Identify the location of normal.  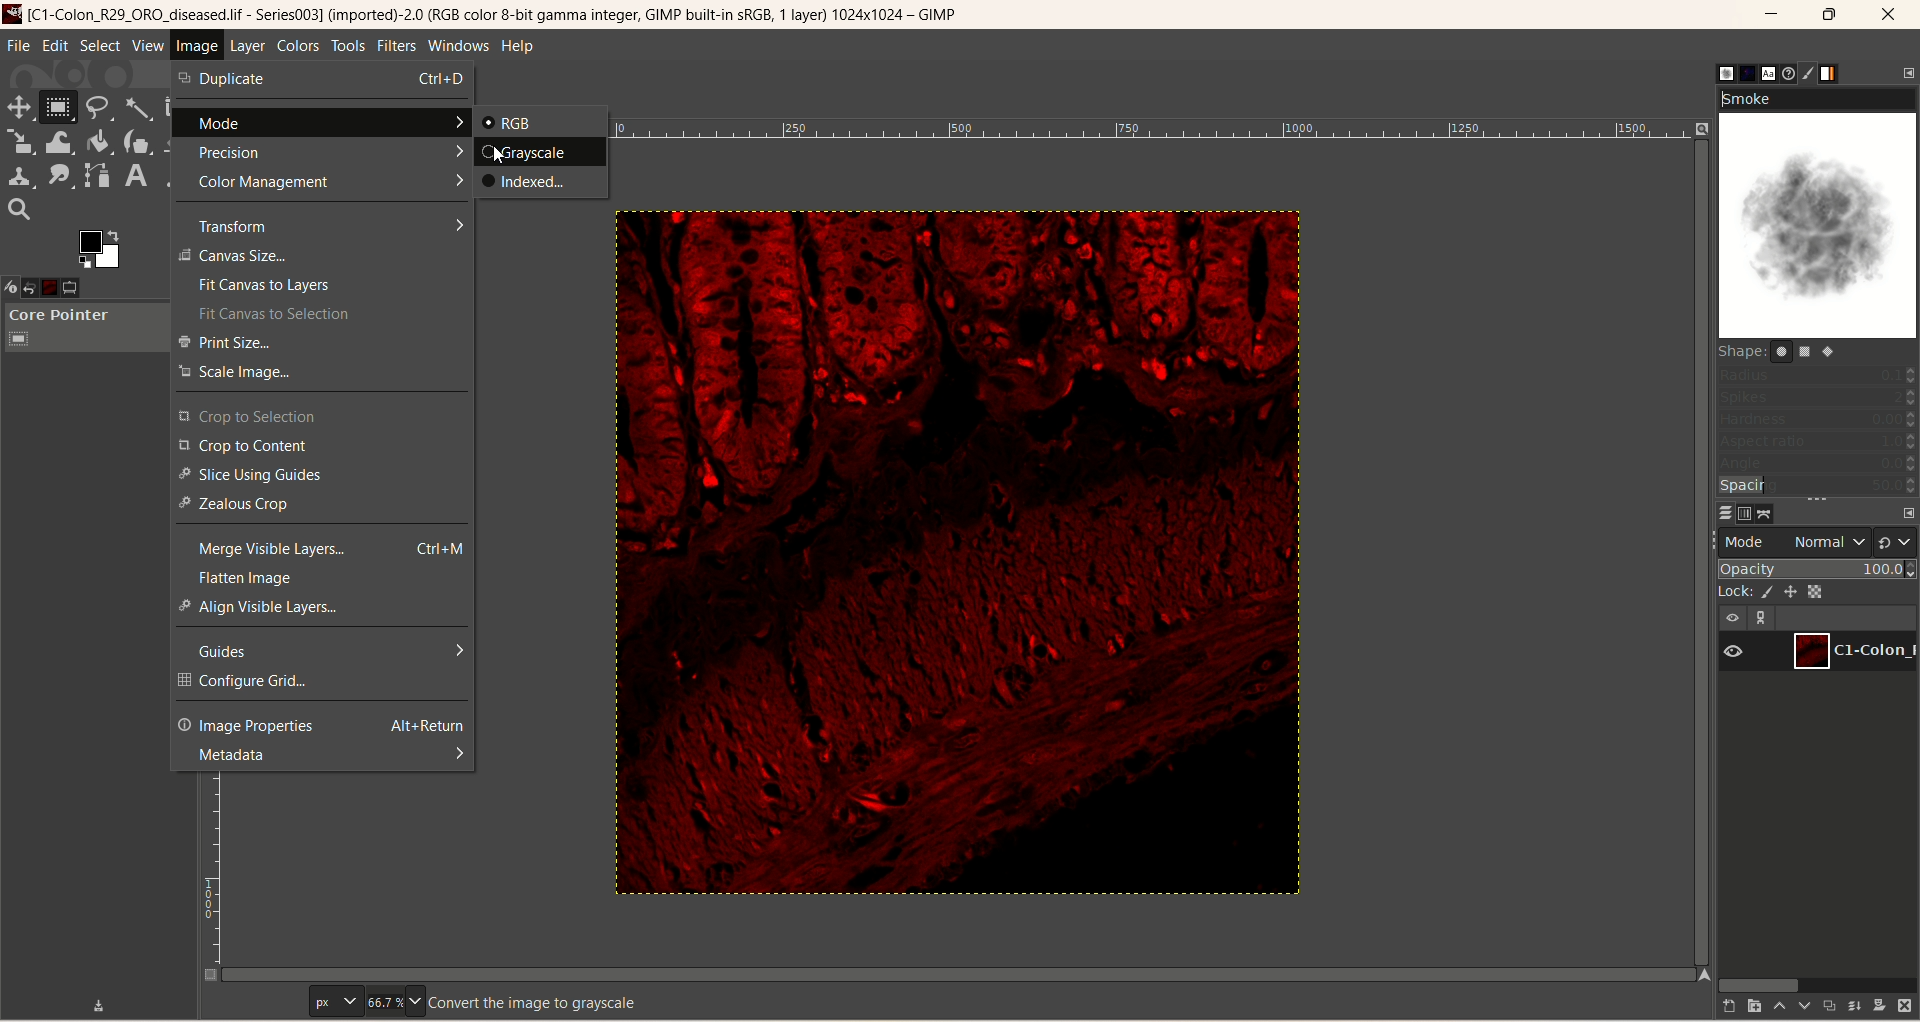
(1826, 542).